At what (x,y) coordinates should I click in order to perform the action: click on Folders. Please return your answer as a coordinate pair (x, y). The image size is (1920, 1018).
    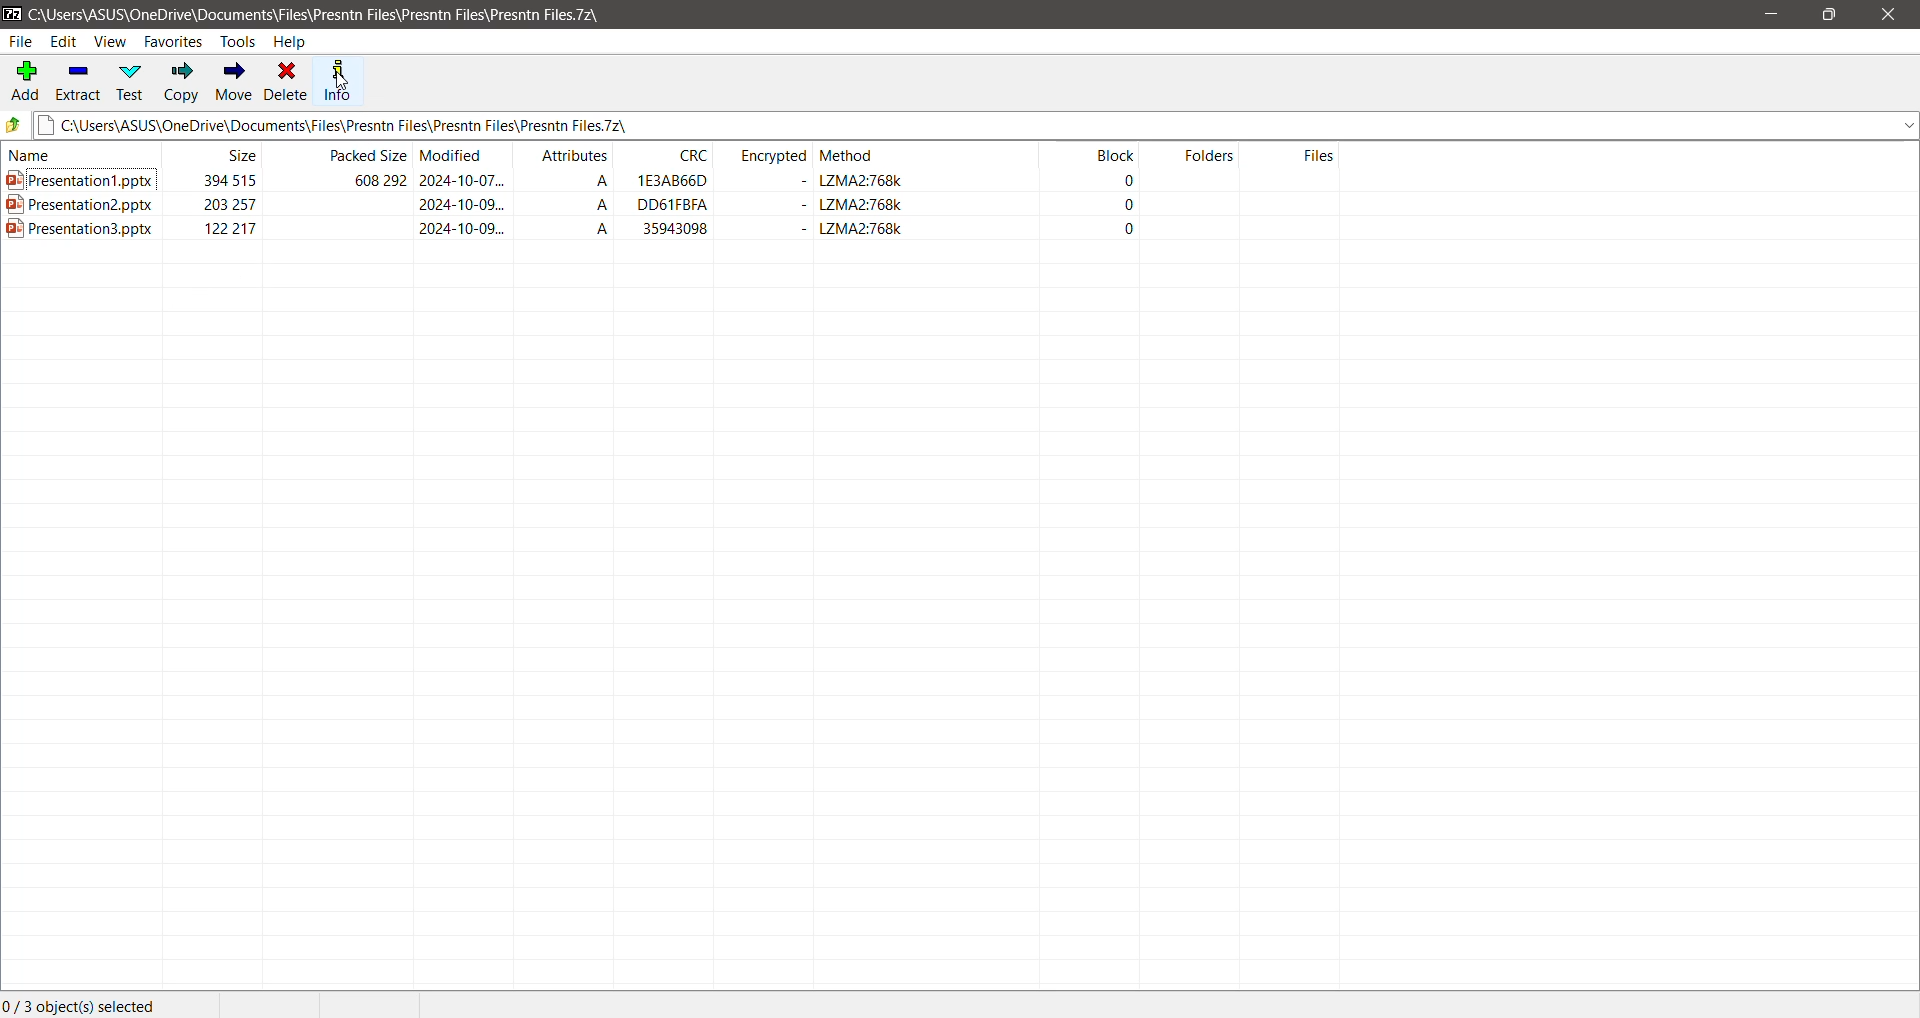
    Looking at the image, I should click on (1204, 157).